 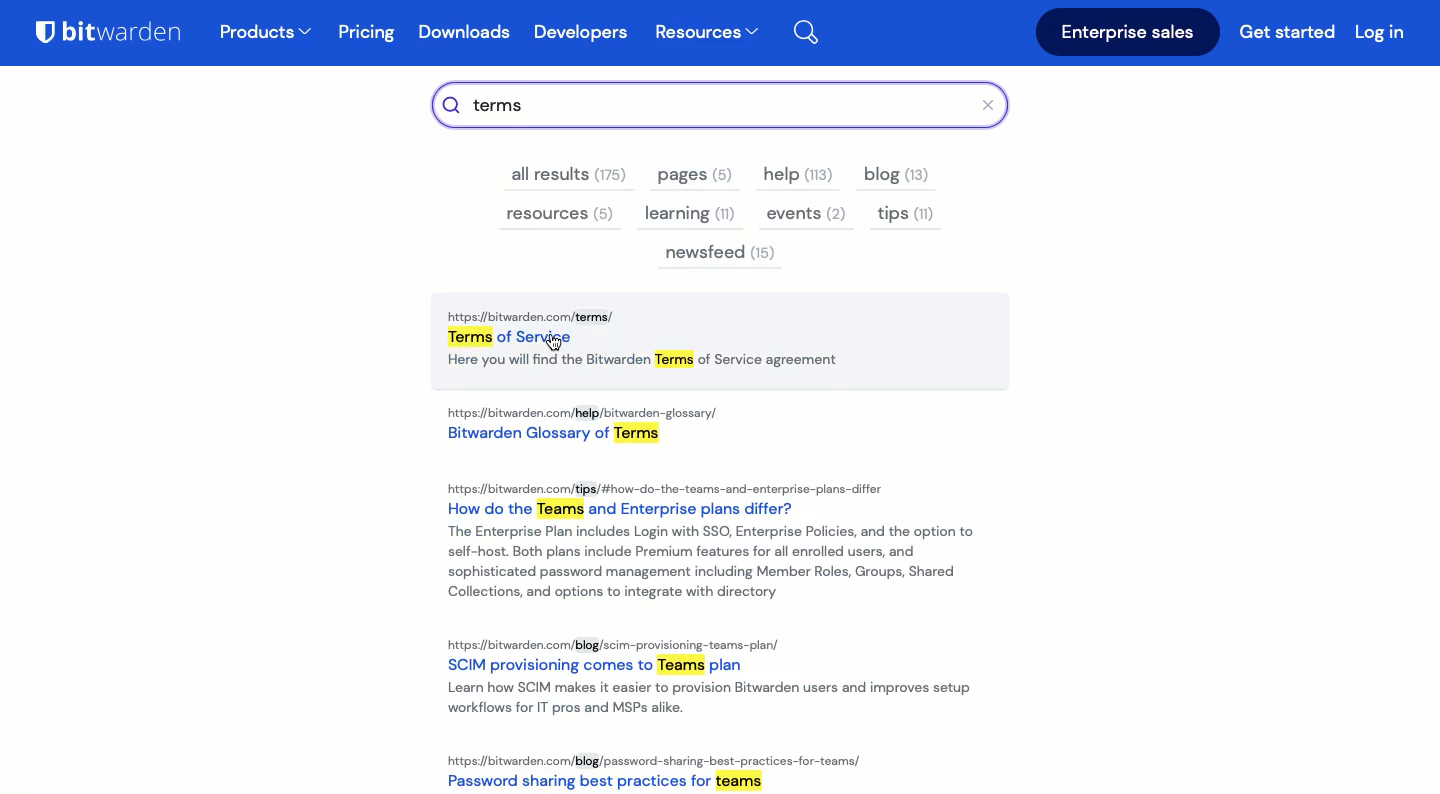 What do you see at coordinates (689, 177) in the screenshot?
I see `pages` at bounding box center [689, 177].